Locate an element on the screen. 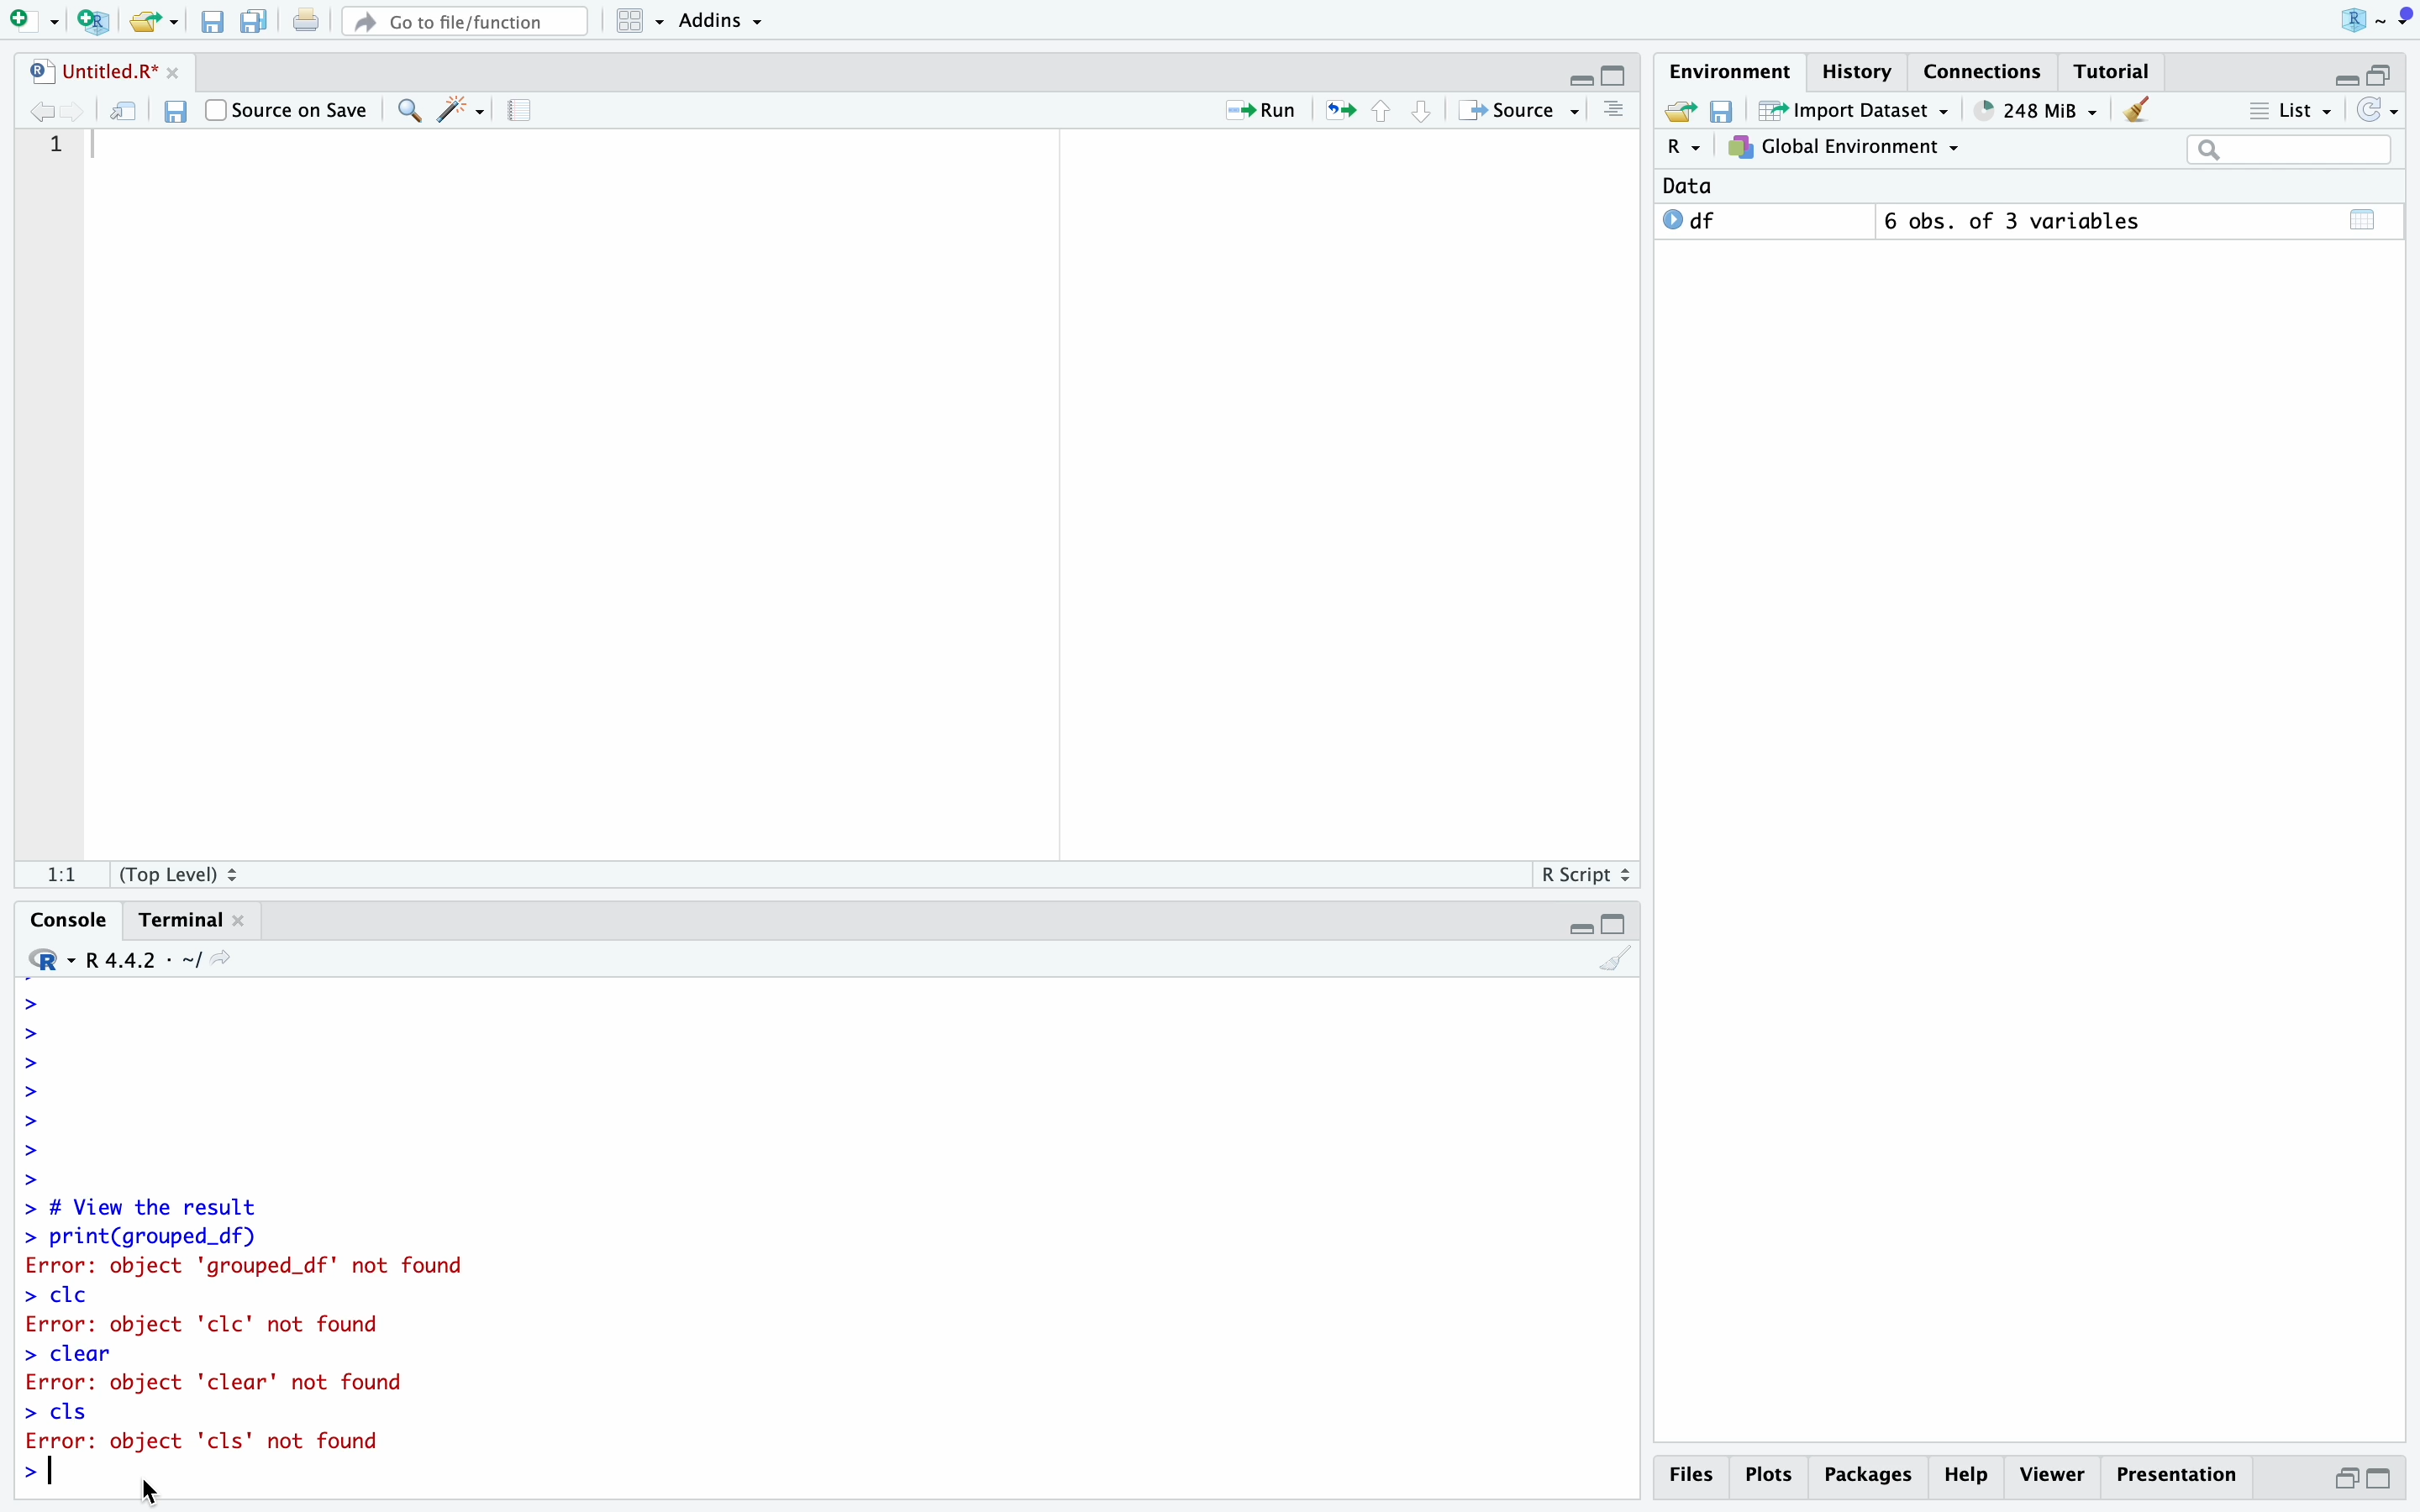 The height and width of the screenshot is (1512, 2420). Go to next location is located at coordinates (74, 113).